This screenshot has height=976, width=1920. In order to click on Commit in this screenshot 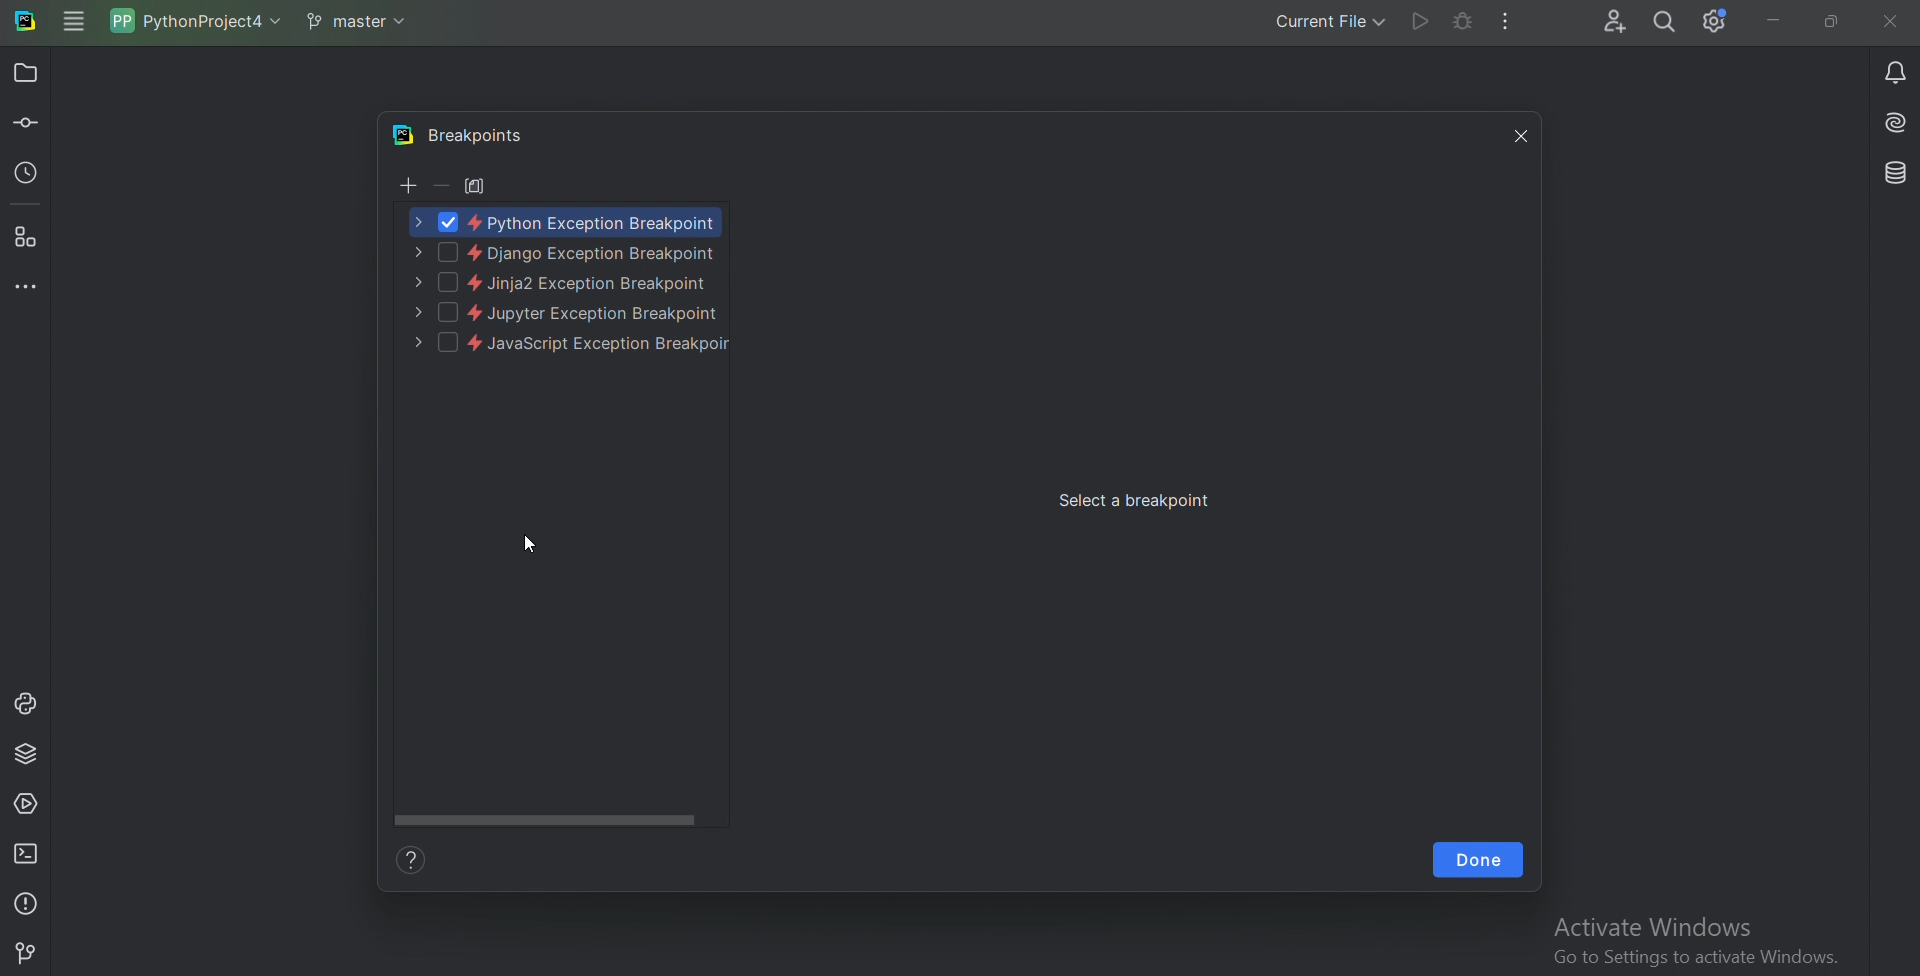, I will do `click(27, 125)`.